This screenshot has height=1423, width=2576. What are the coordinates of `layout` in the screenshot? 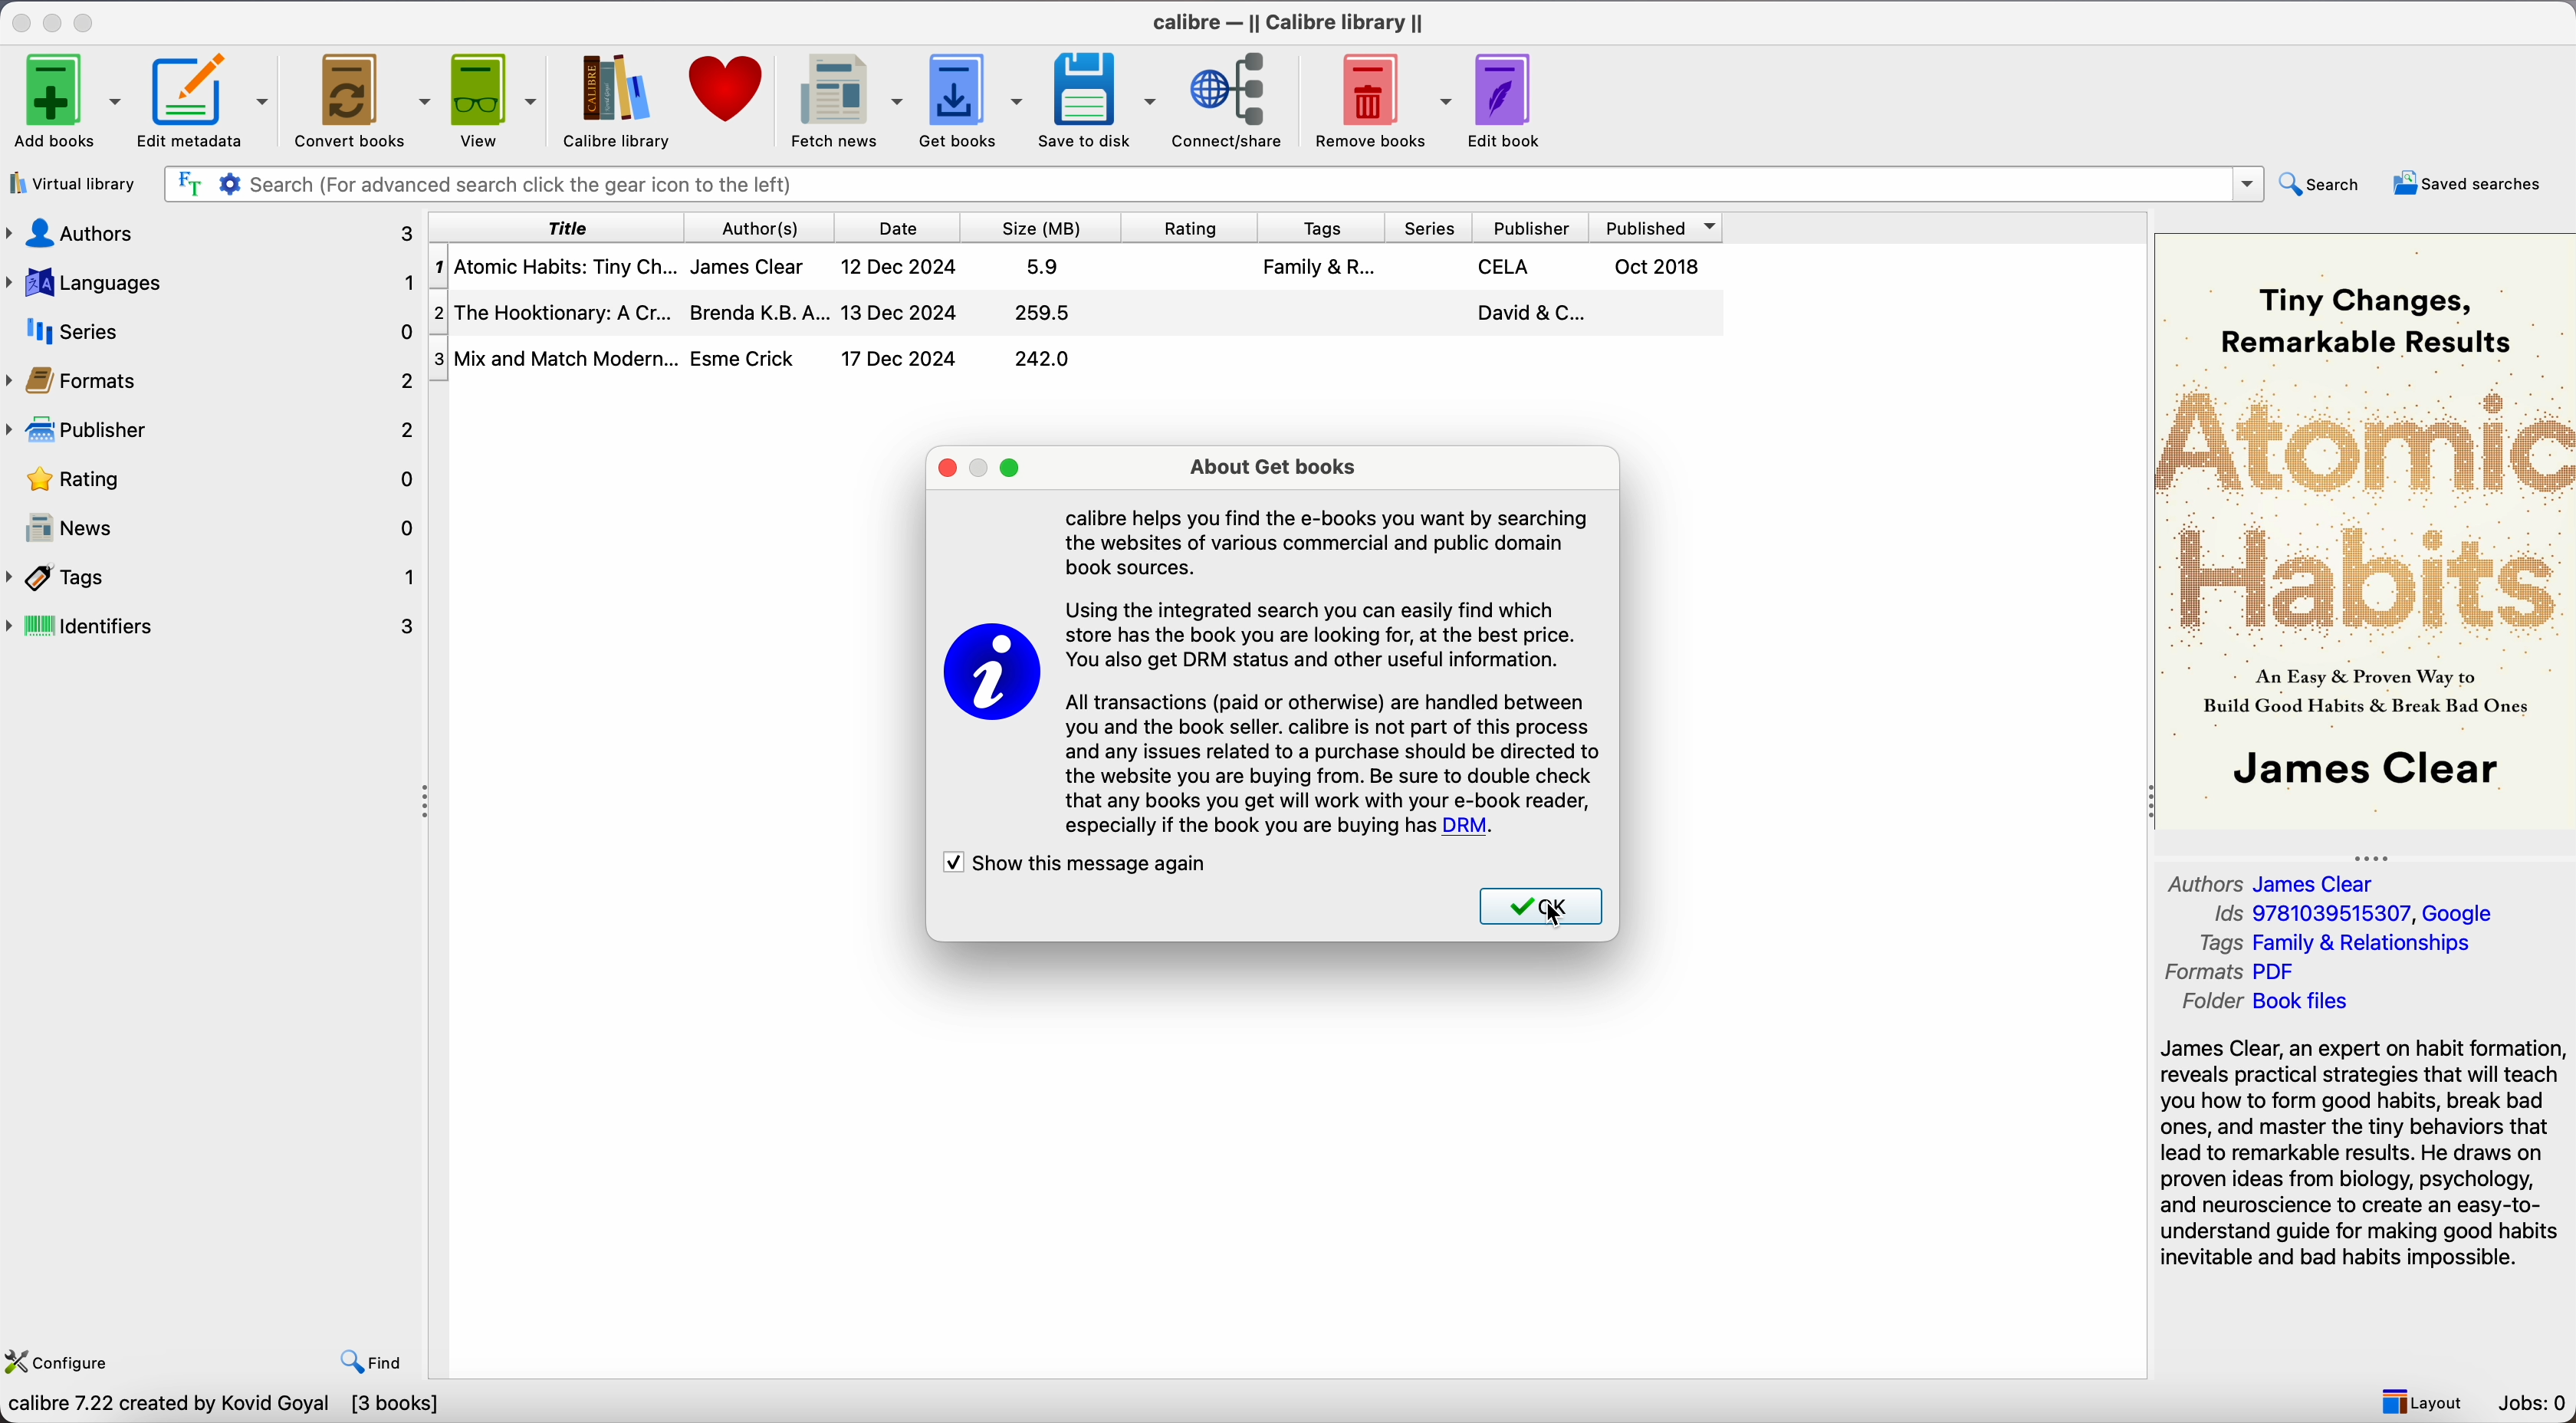 It's located at (2421, 1402).